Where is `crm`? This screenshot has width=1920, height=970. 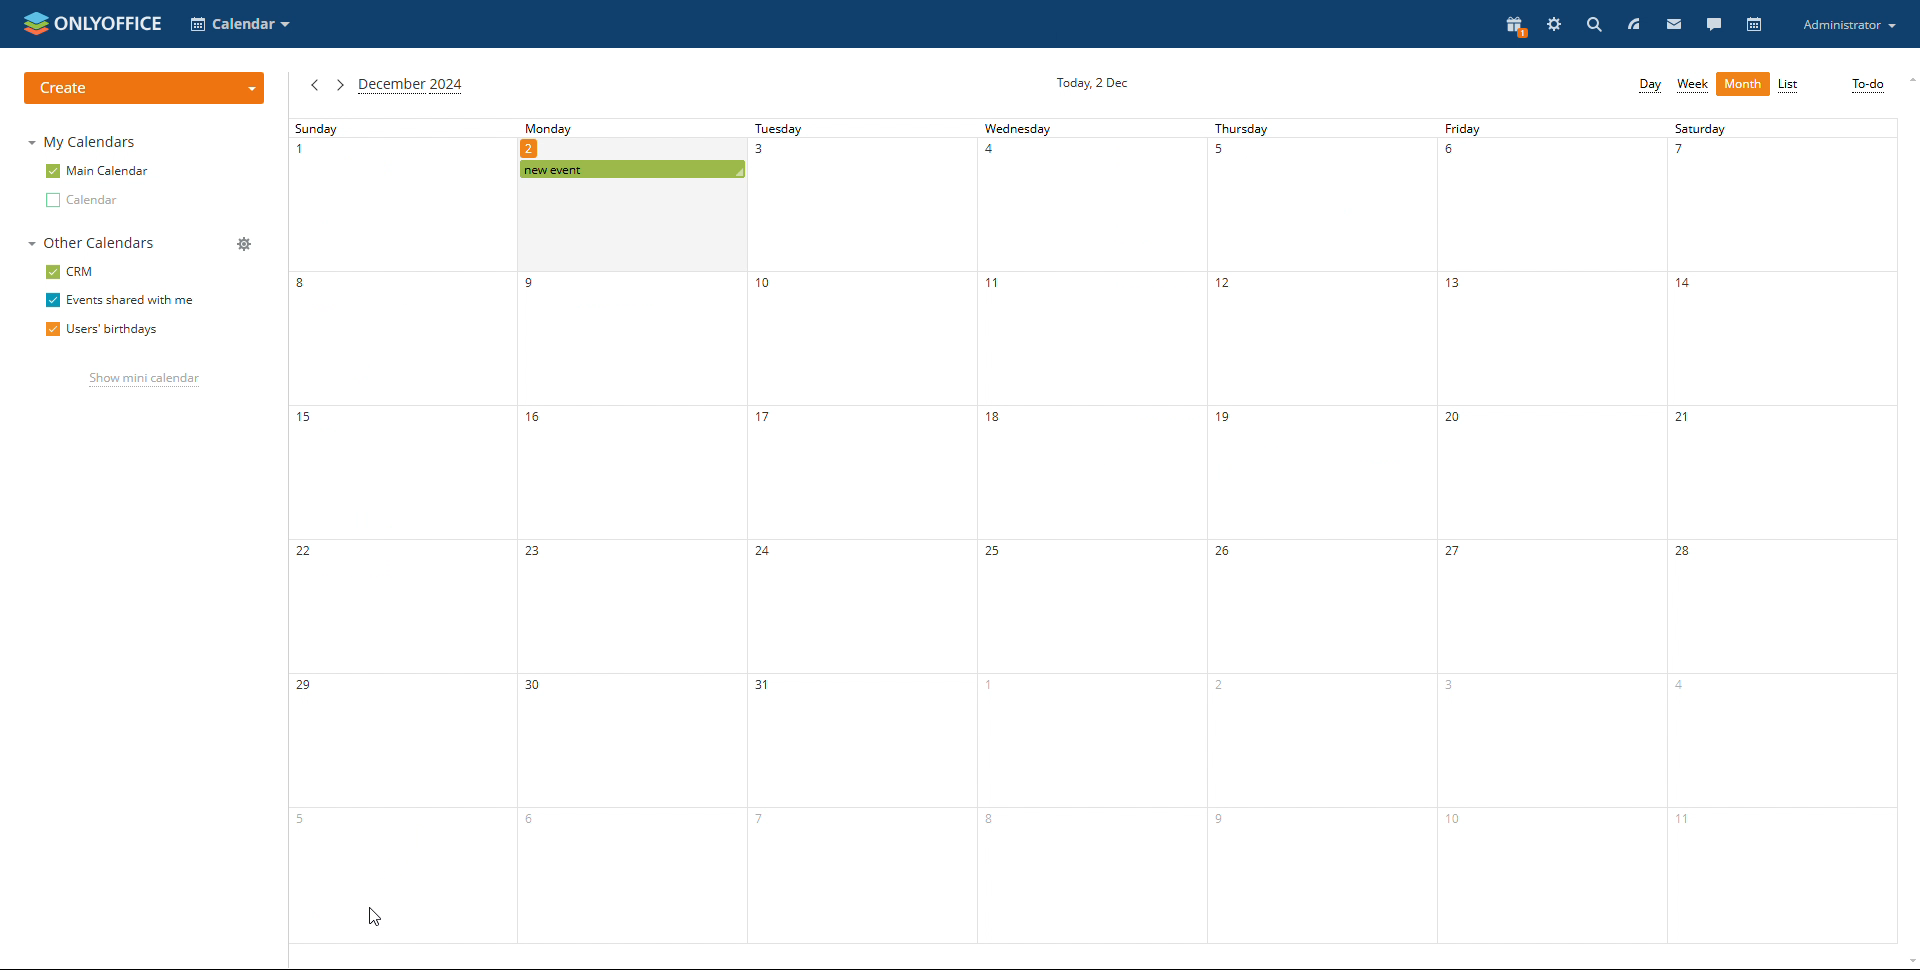 crm is located at coordinates (67, 271).